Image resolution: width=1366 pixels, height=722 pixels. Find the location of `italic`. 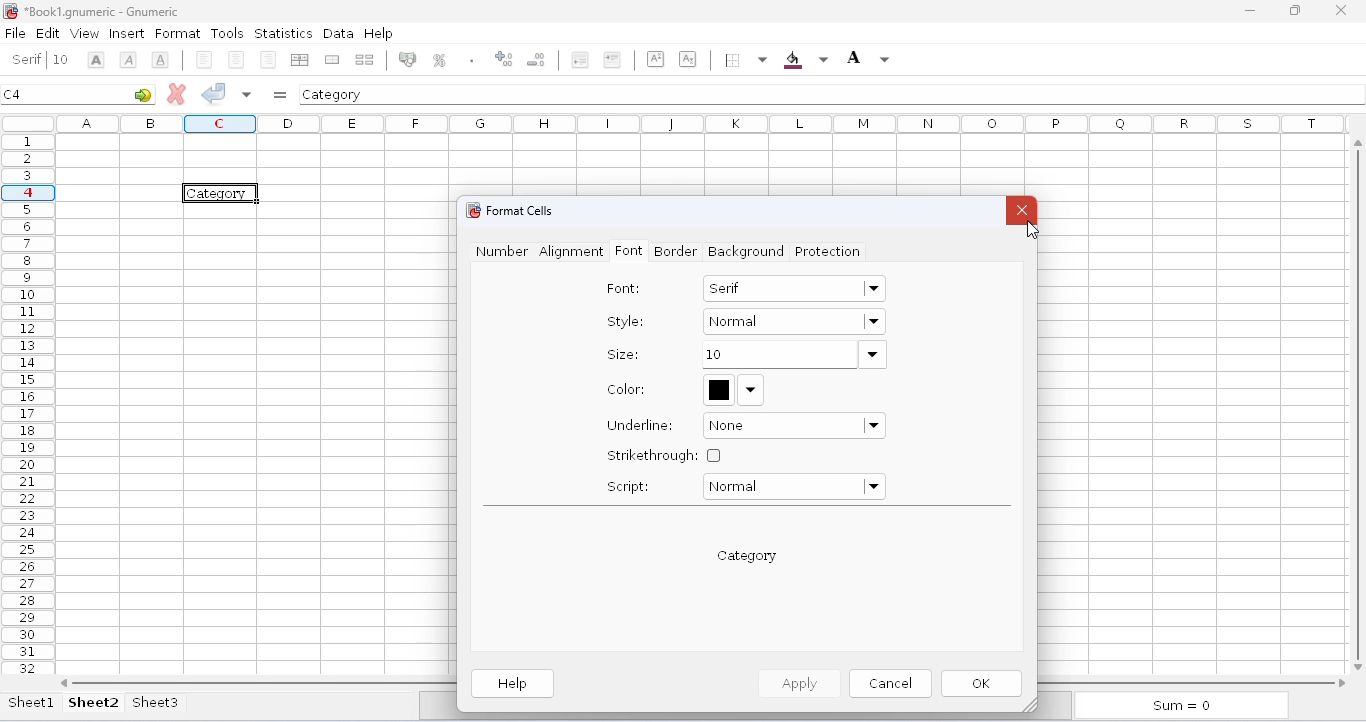

italic is located at coordinates (162, 60).